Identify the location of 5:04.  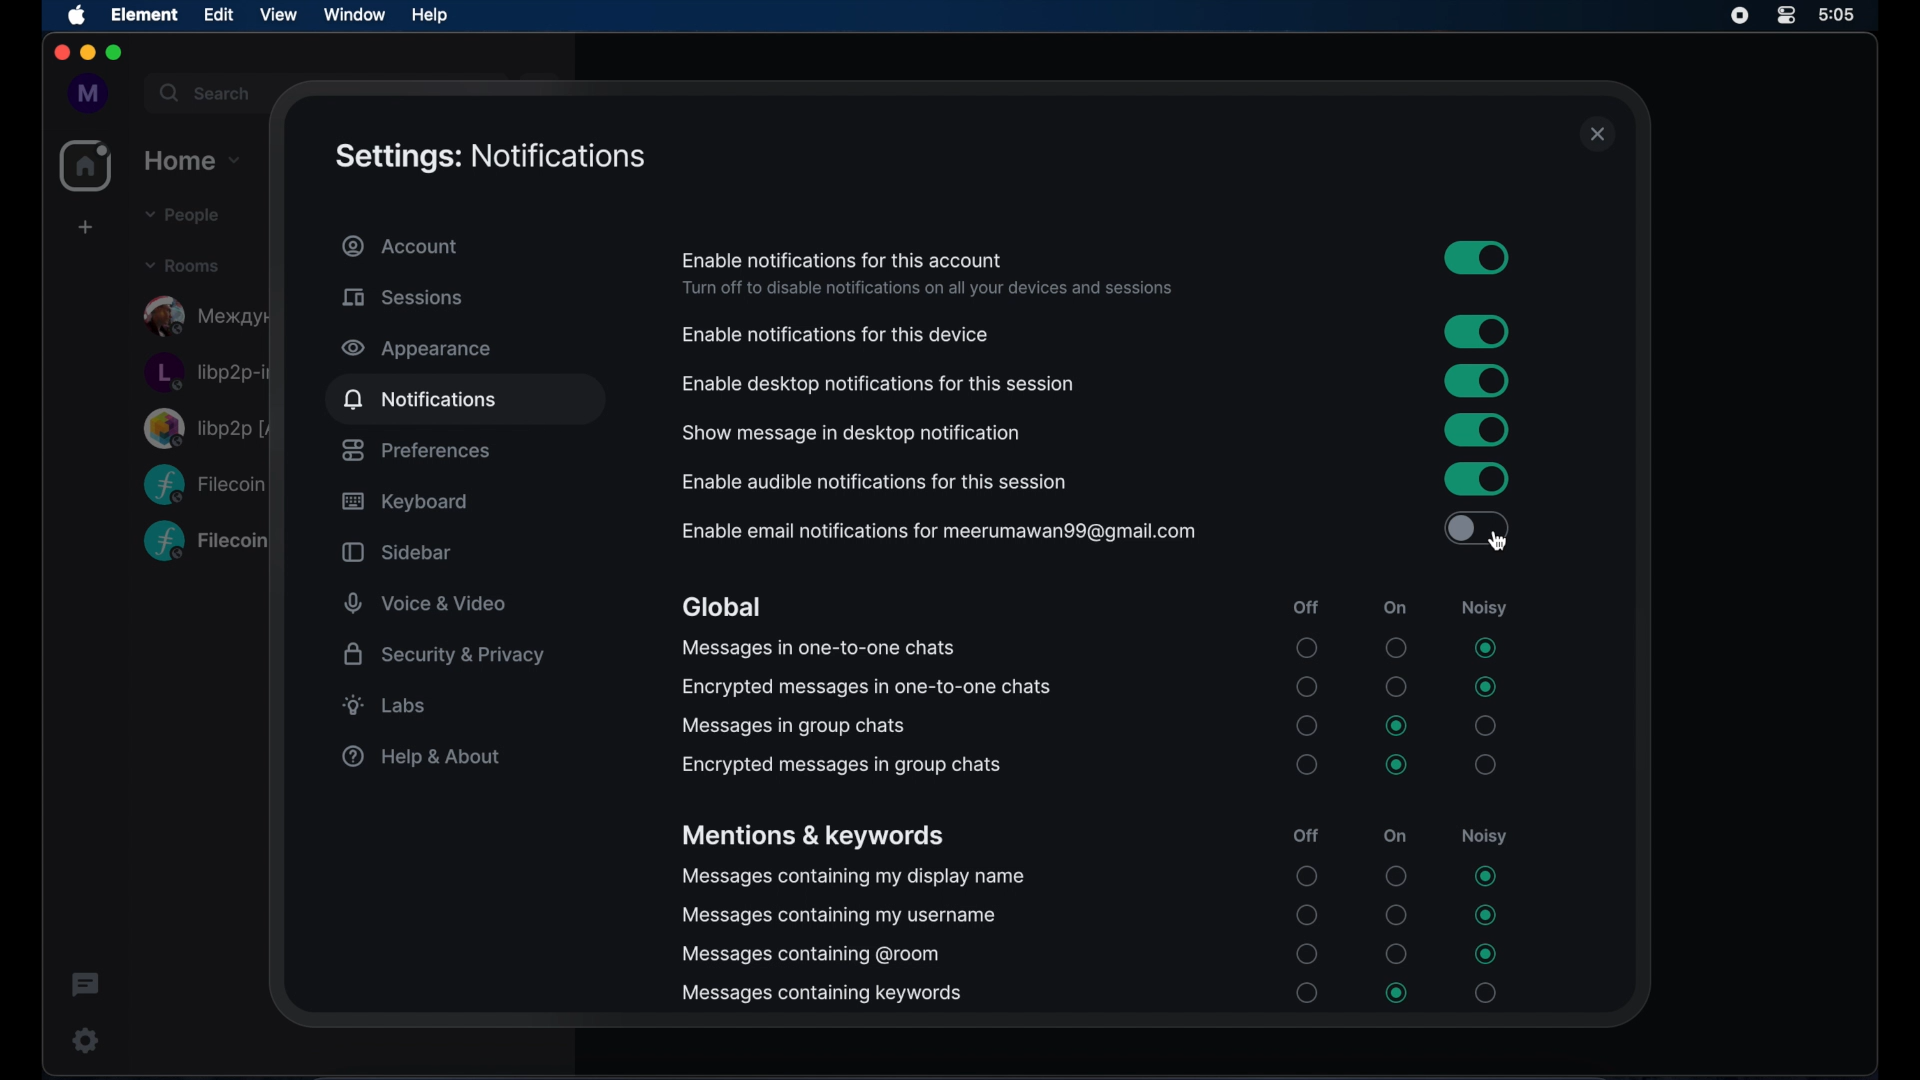
(1851, 15).